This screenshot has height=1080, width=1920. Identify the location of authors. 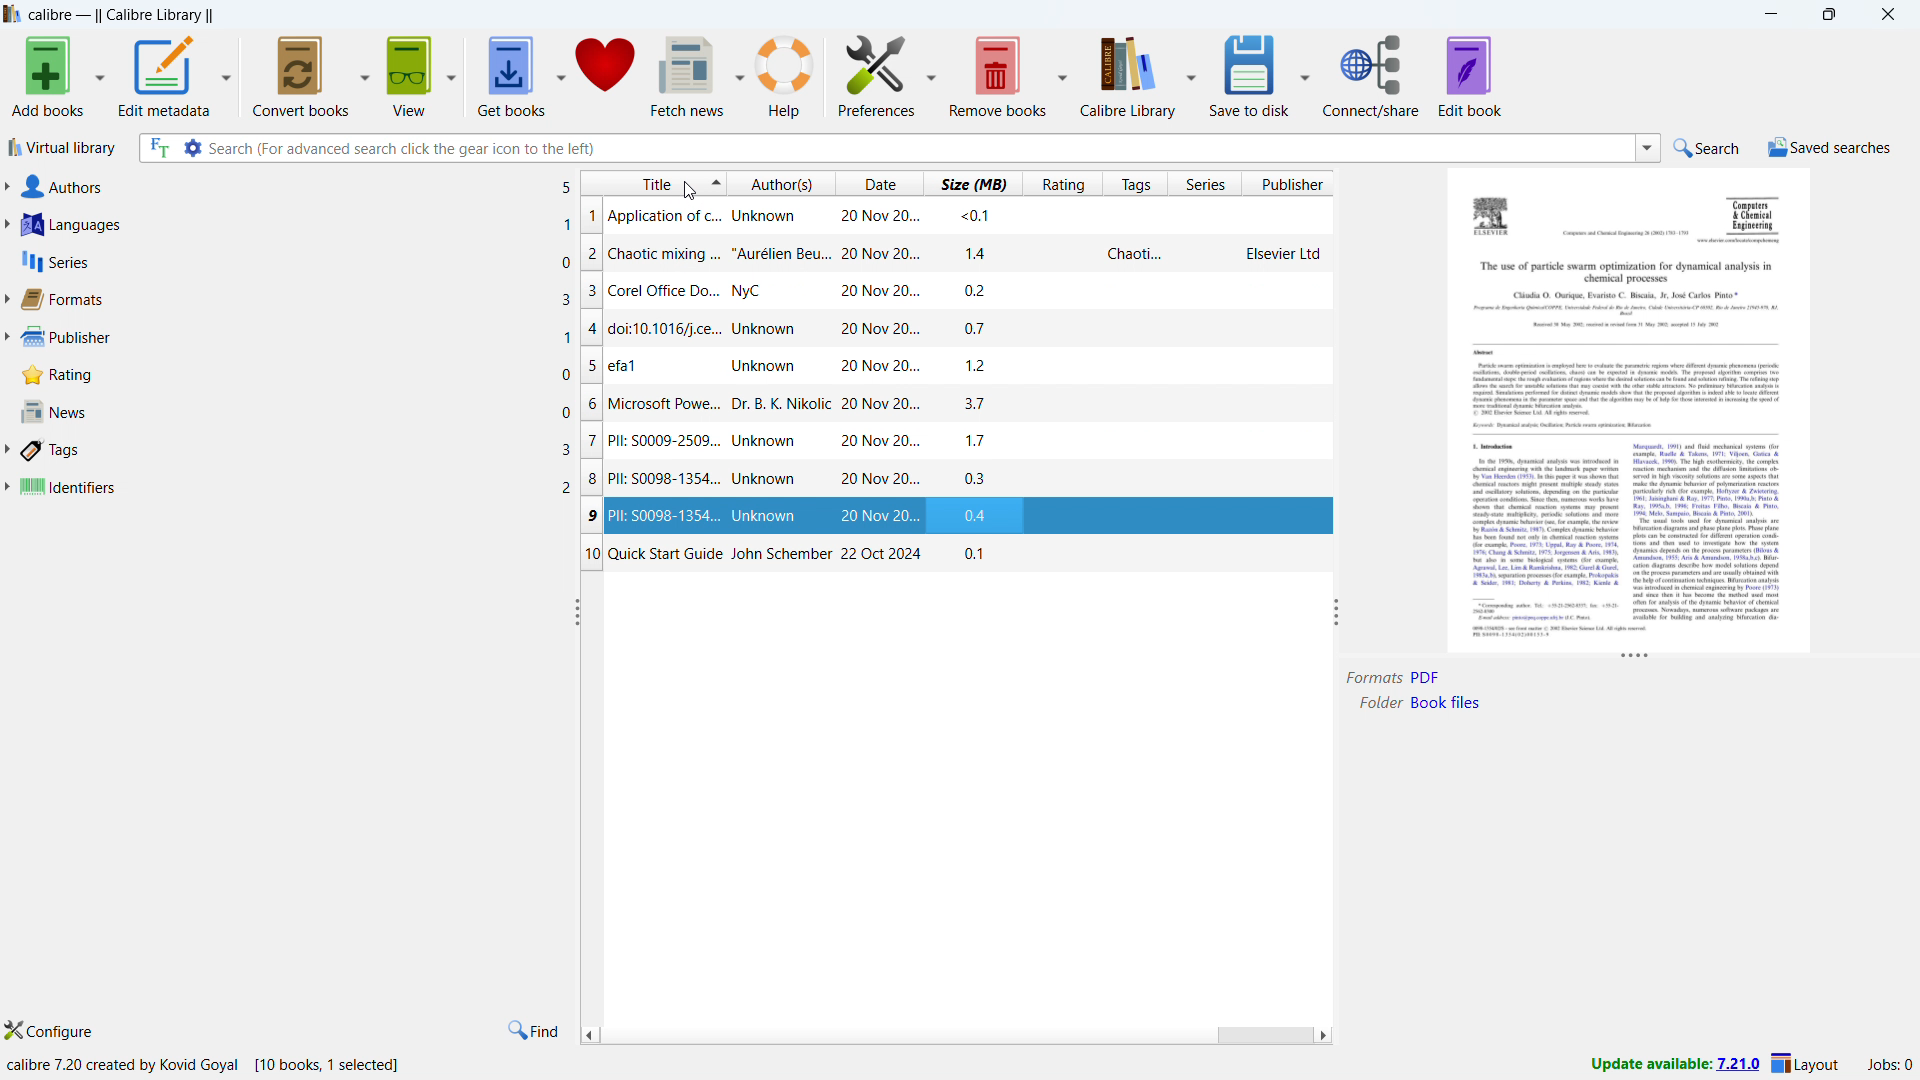
(297, 187).